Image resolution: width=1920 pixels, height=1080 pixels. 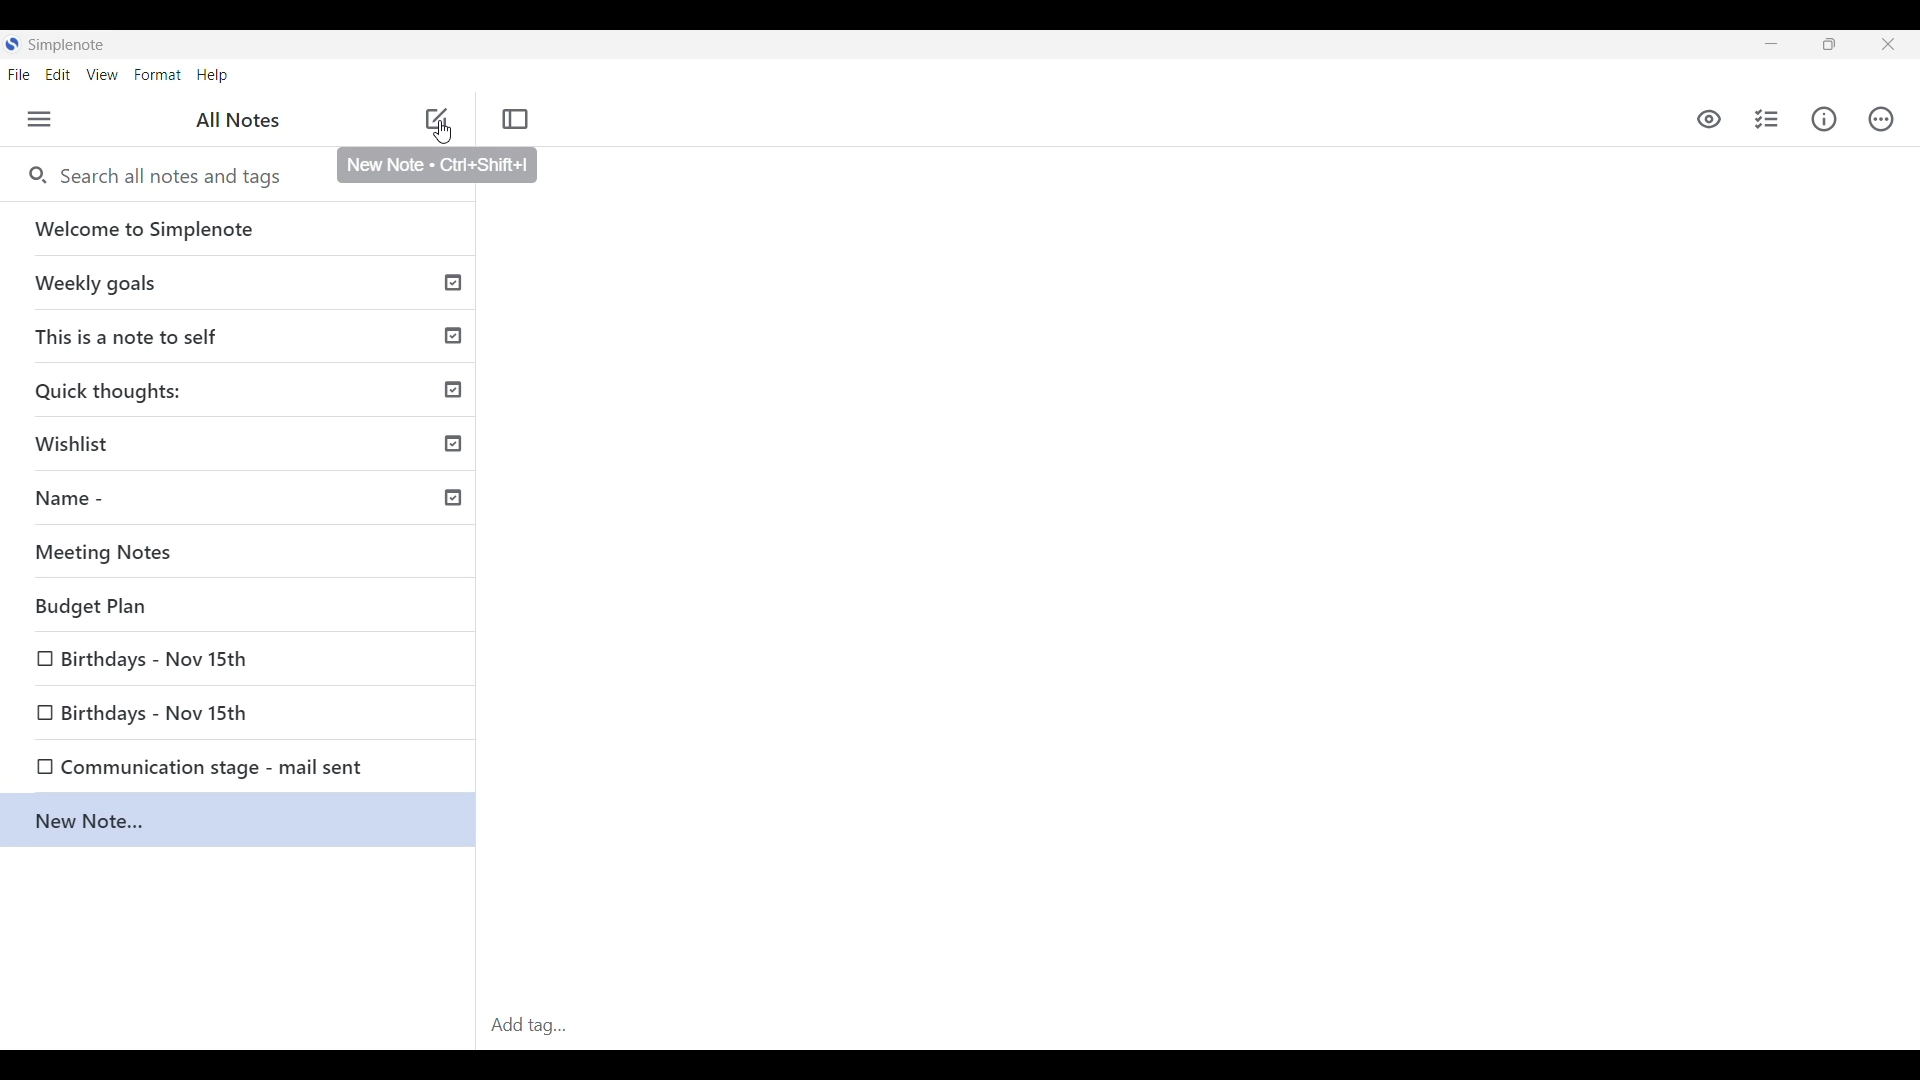 I want to click on Maximize, so click(x=1829, y=44).